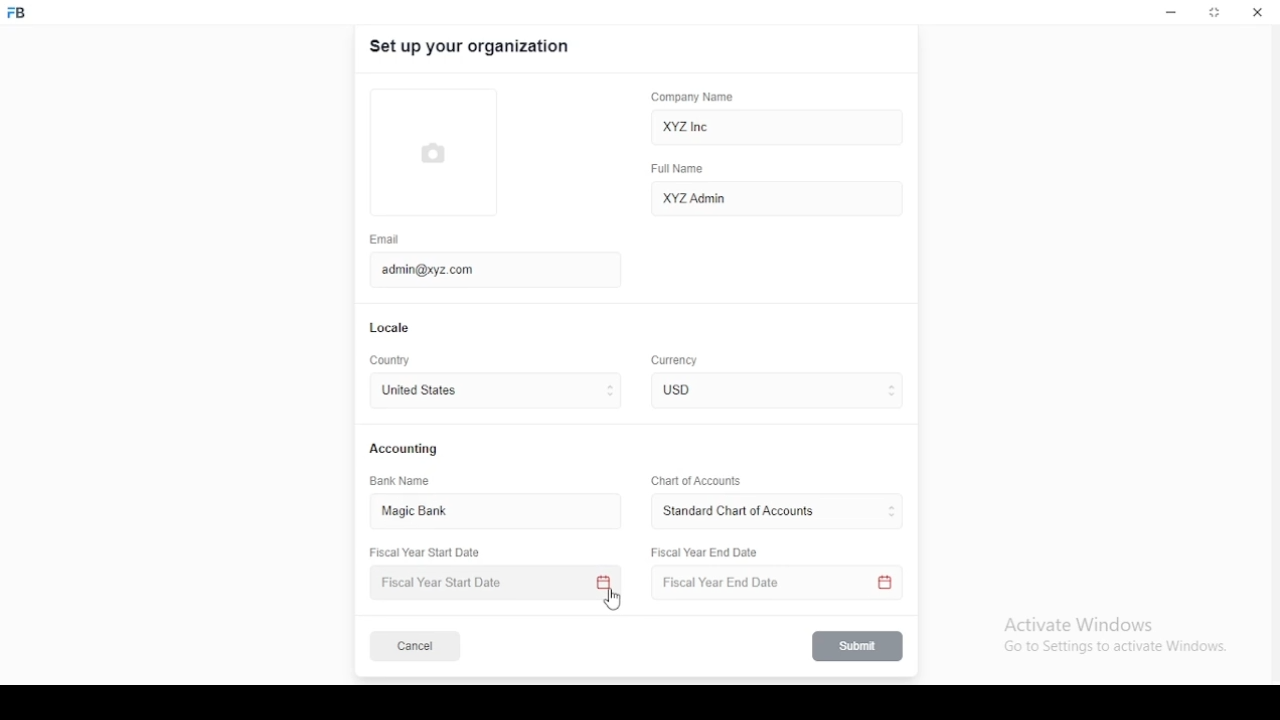  I want to click on Fiscal Year End Date, so click(771, 583).